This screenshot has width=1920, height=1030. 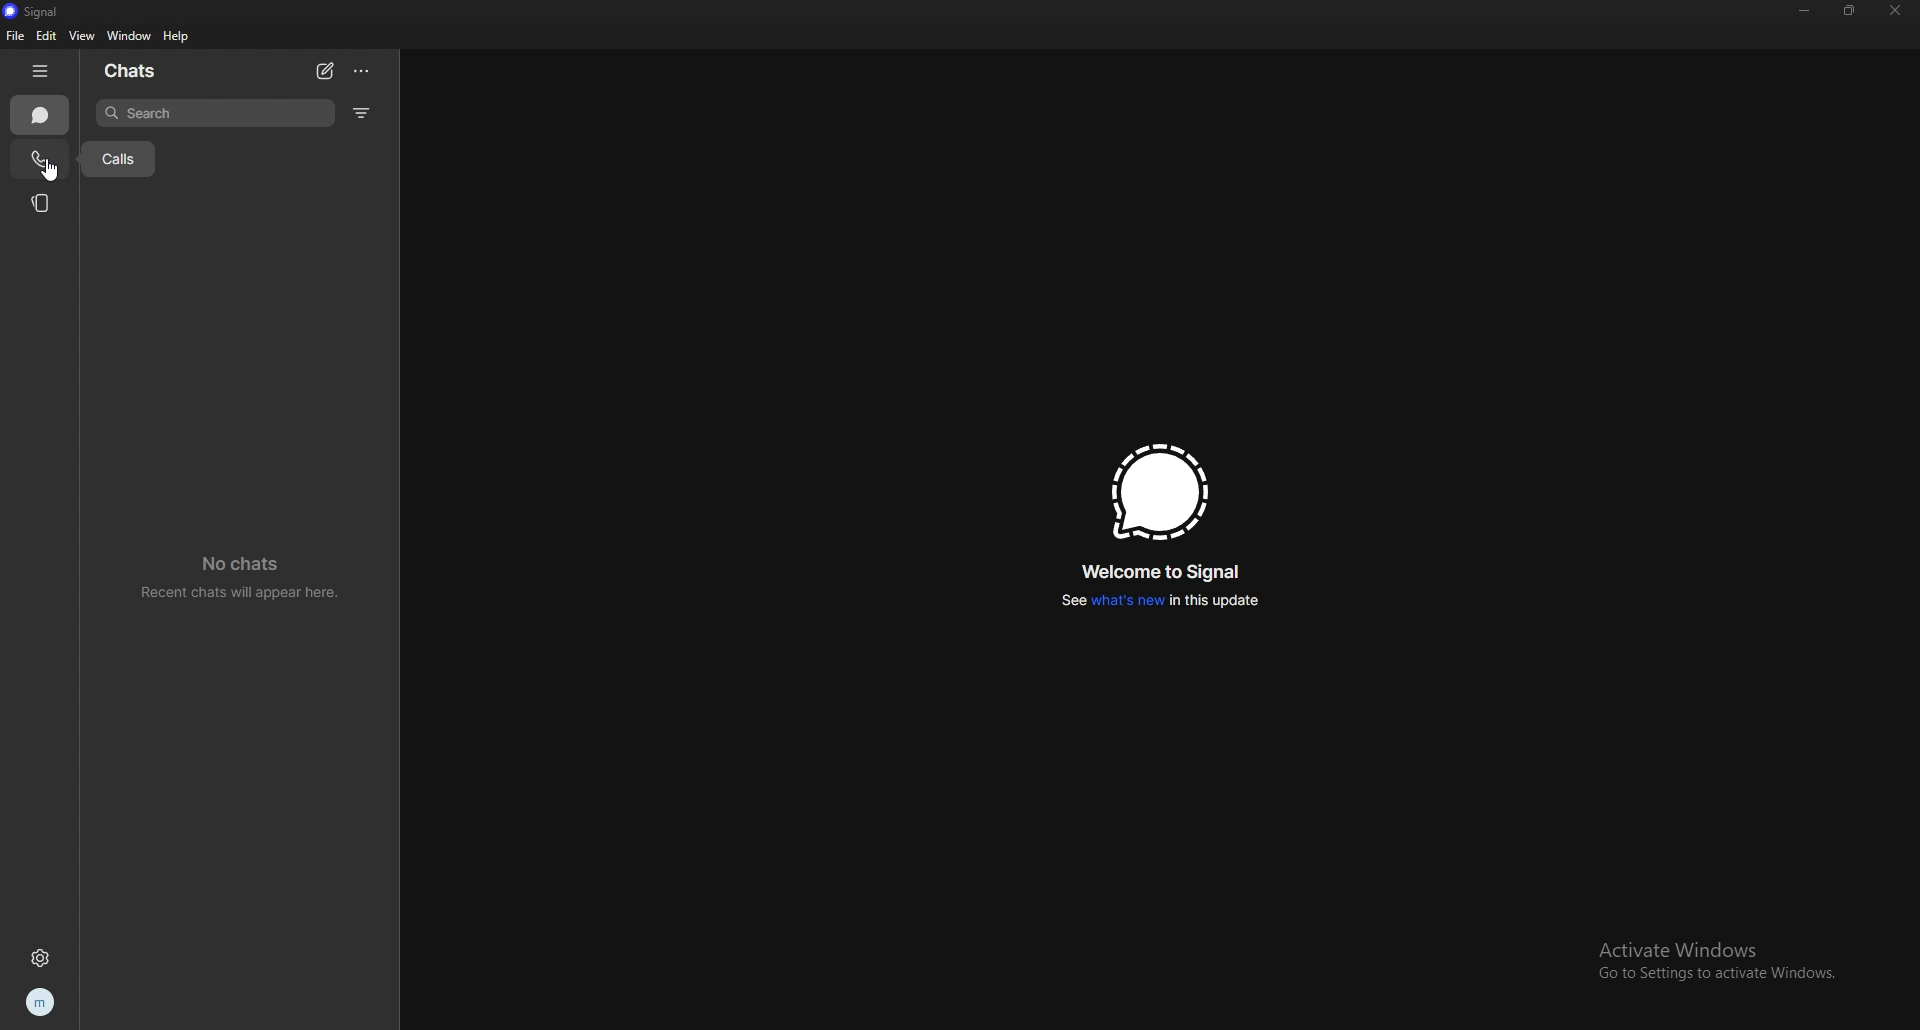 I want to click on calls, so click(x=39, y=160).